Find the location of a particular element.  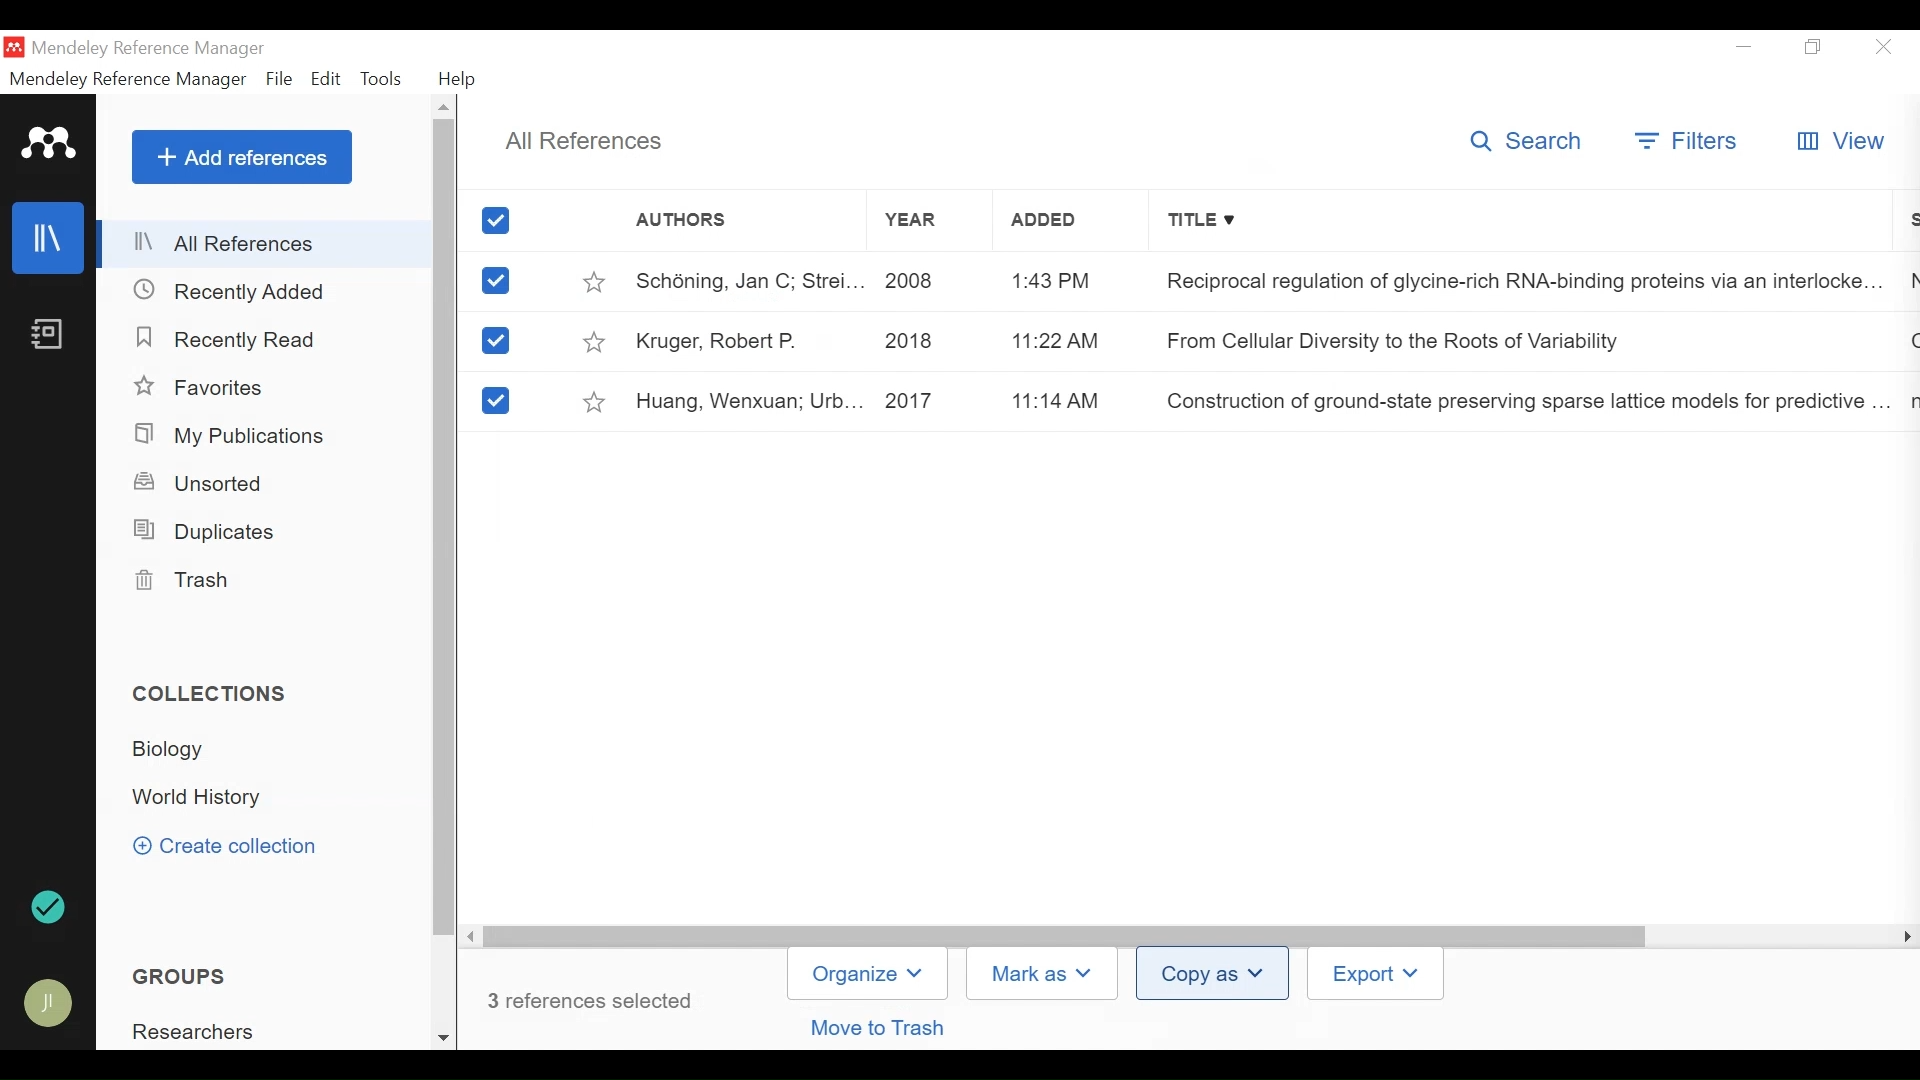

2017 is located at coordinates (928, 400).